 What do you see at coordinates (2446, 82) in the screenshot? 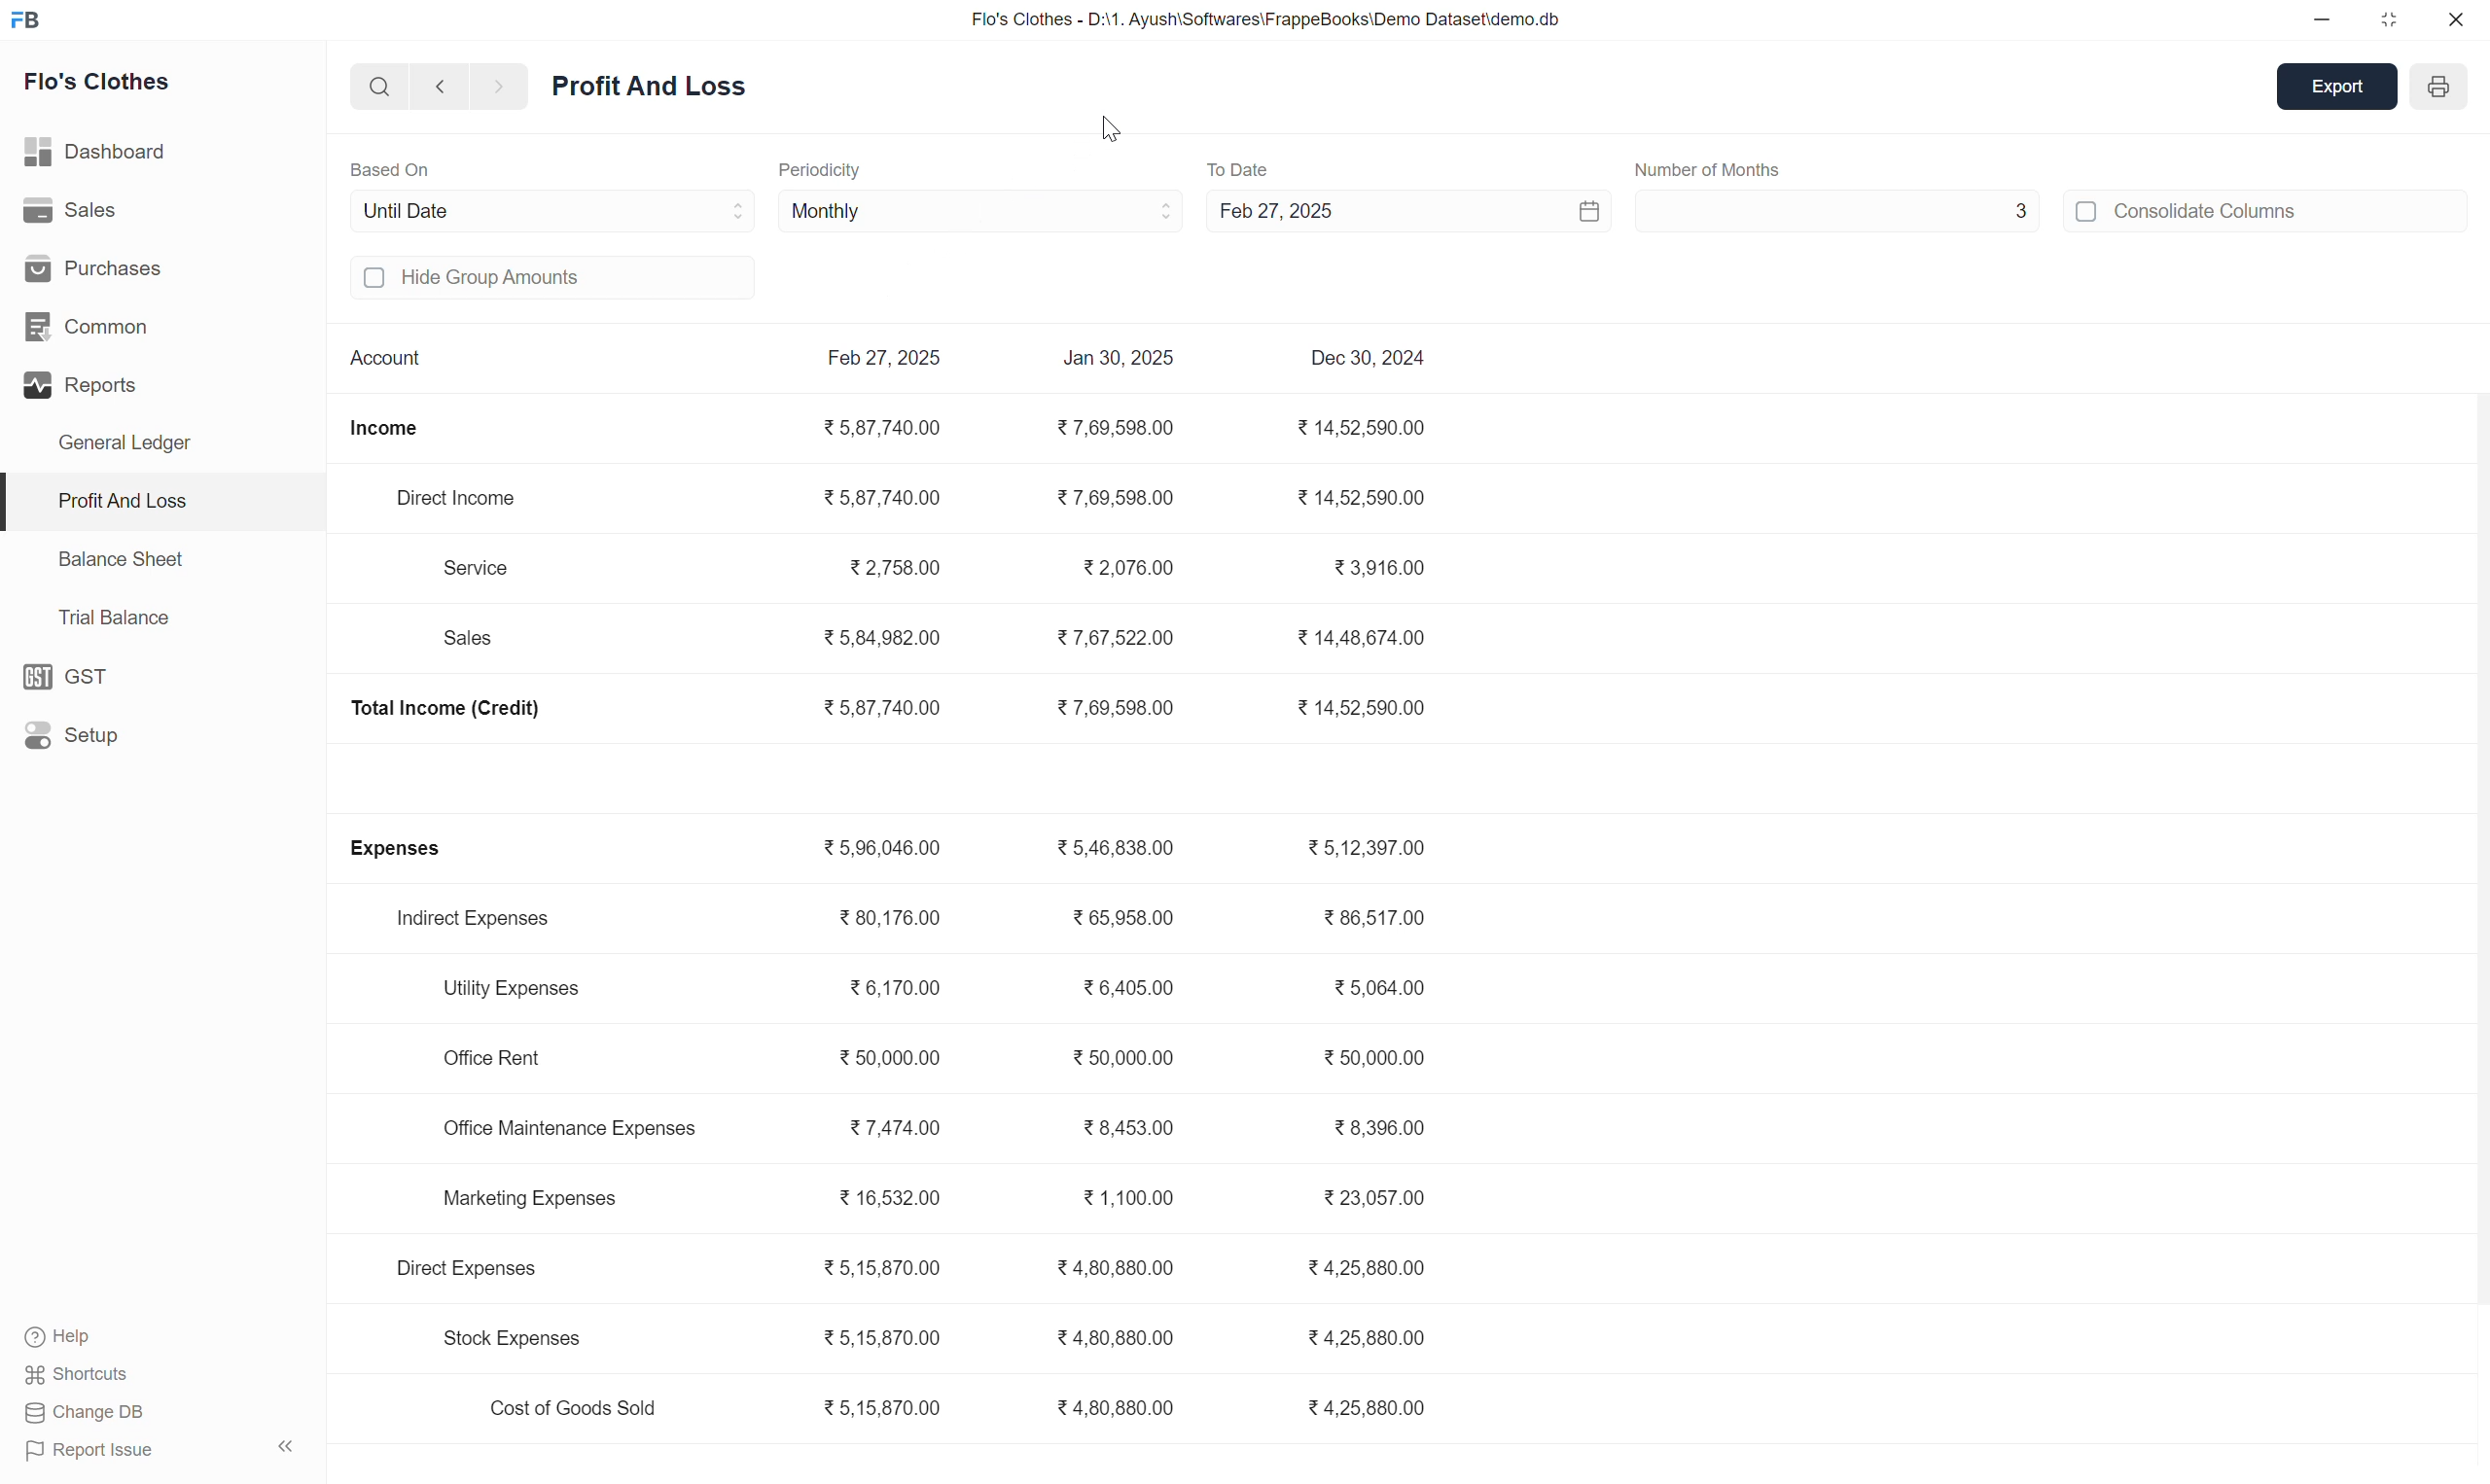
I see `Open report print view` at bounding box center [2446, 82].